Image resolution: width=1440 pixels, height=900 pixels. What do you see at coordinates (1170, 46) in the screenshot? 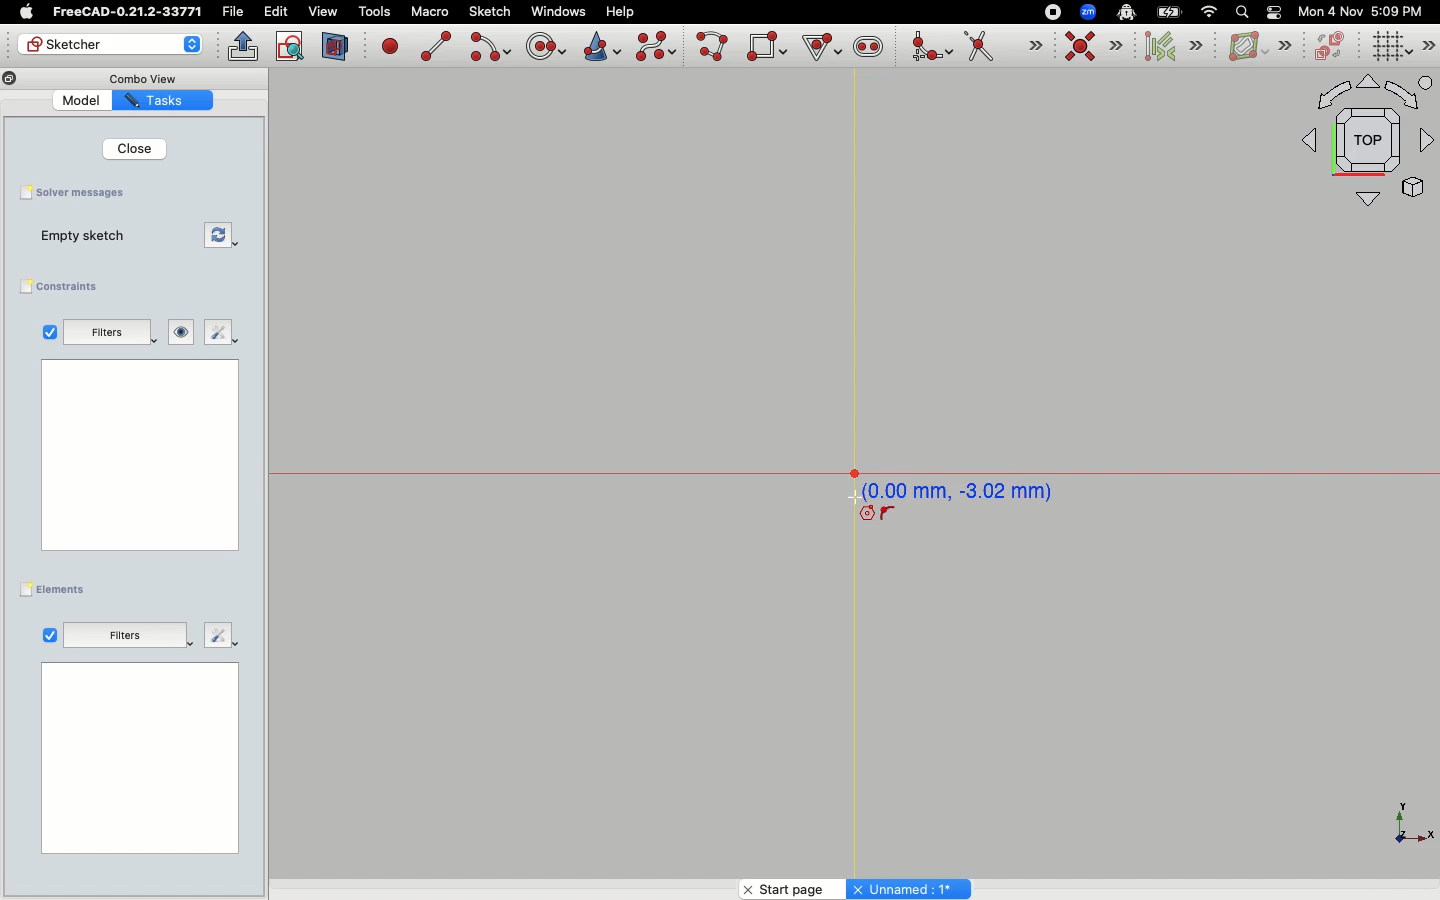
I see `Select associated constraints` at bounding box center [1170, 46].